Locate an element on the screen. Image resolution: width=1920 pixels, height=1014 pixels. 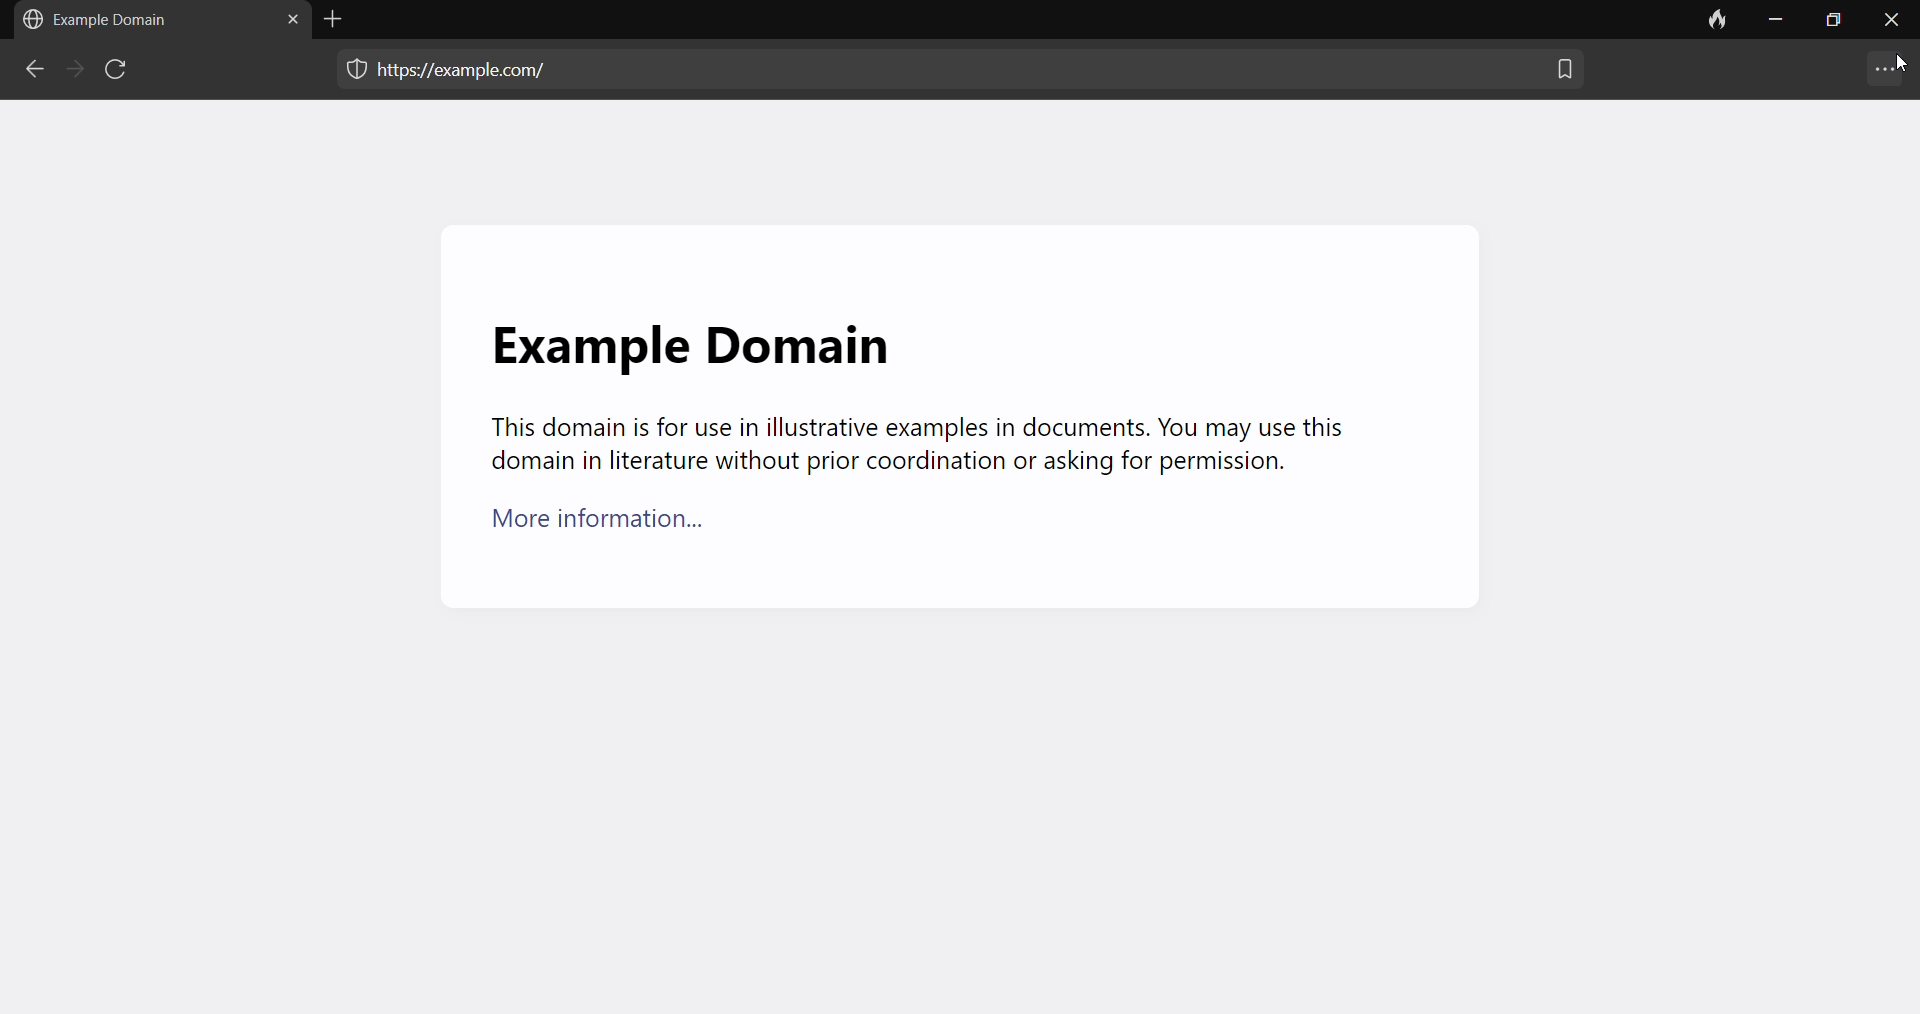
web address is located at coordinates (472, 67).